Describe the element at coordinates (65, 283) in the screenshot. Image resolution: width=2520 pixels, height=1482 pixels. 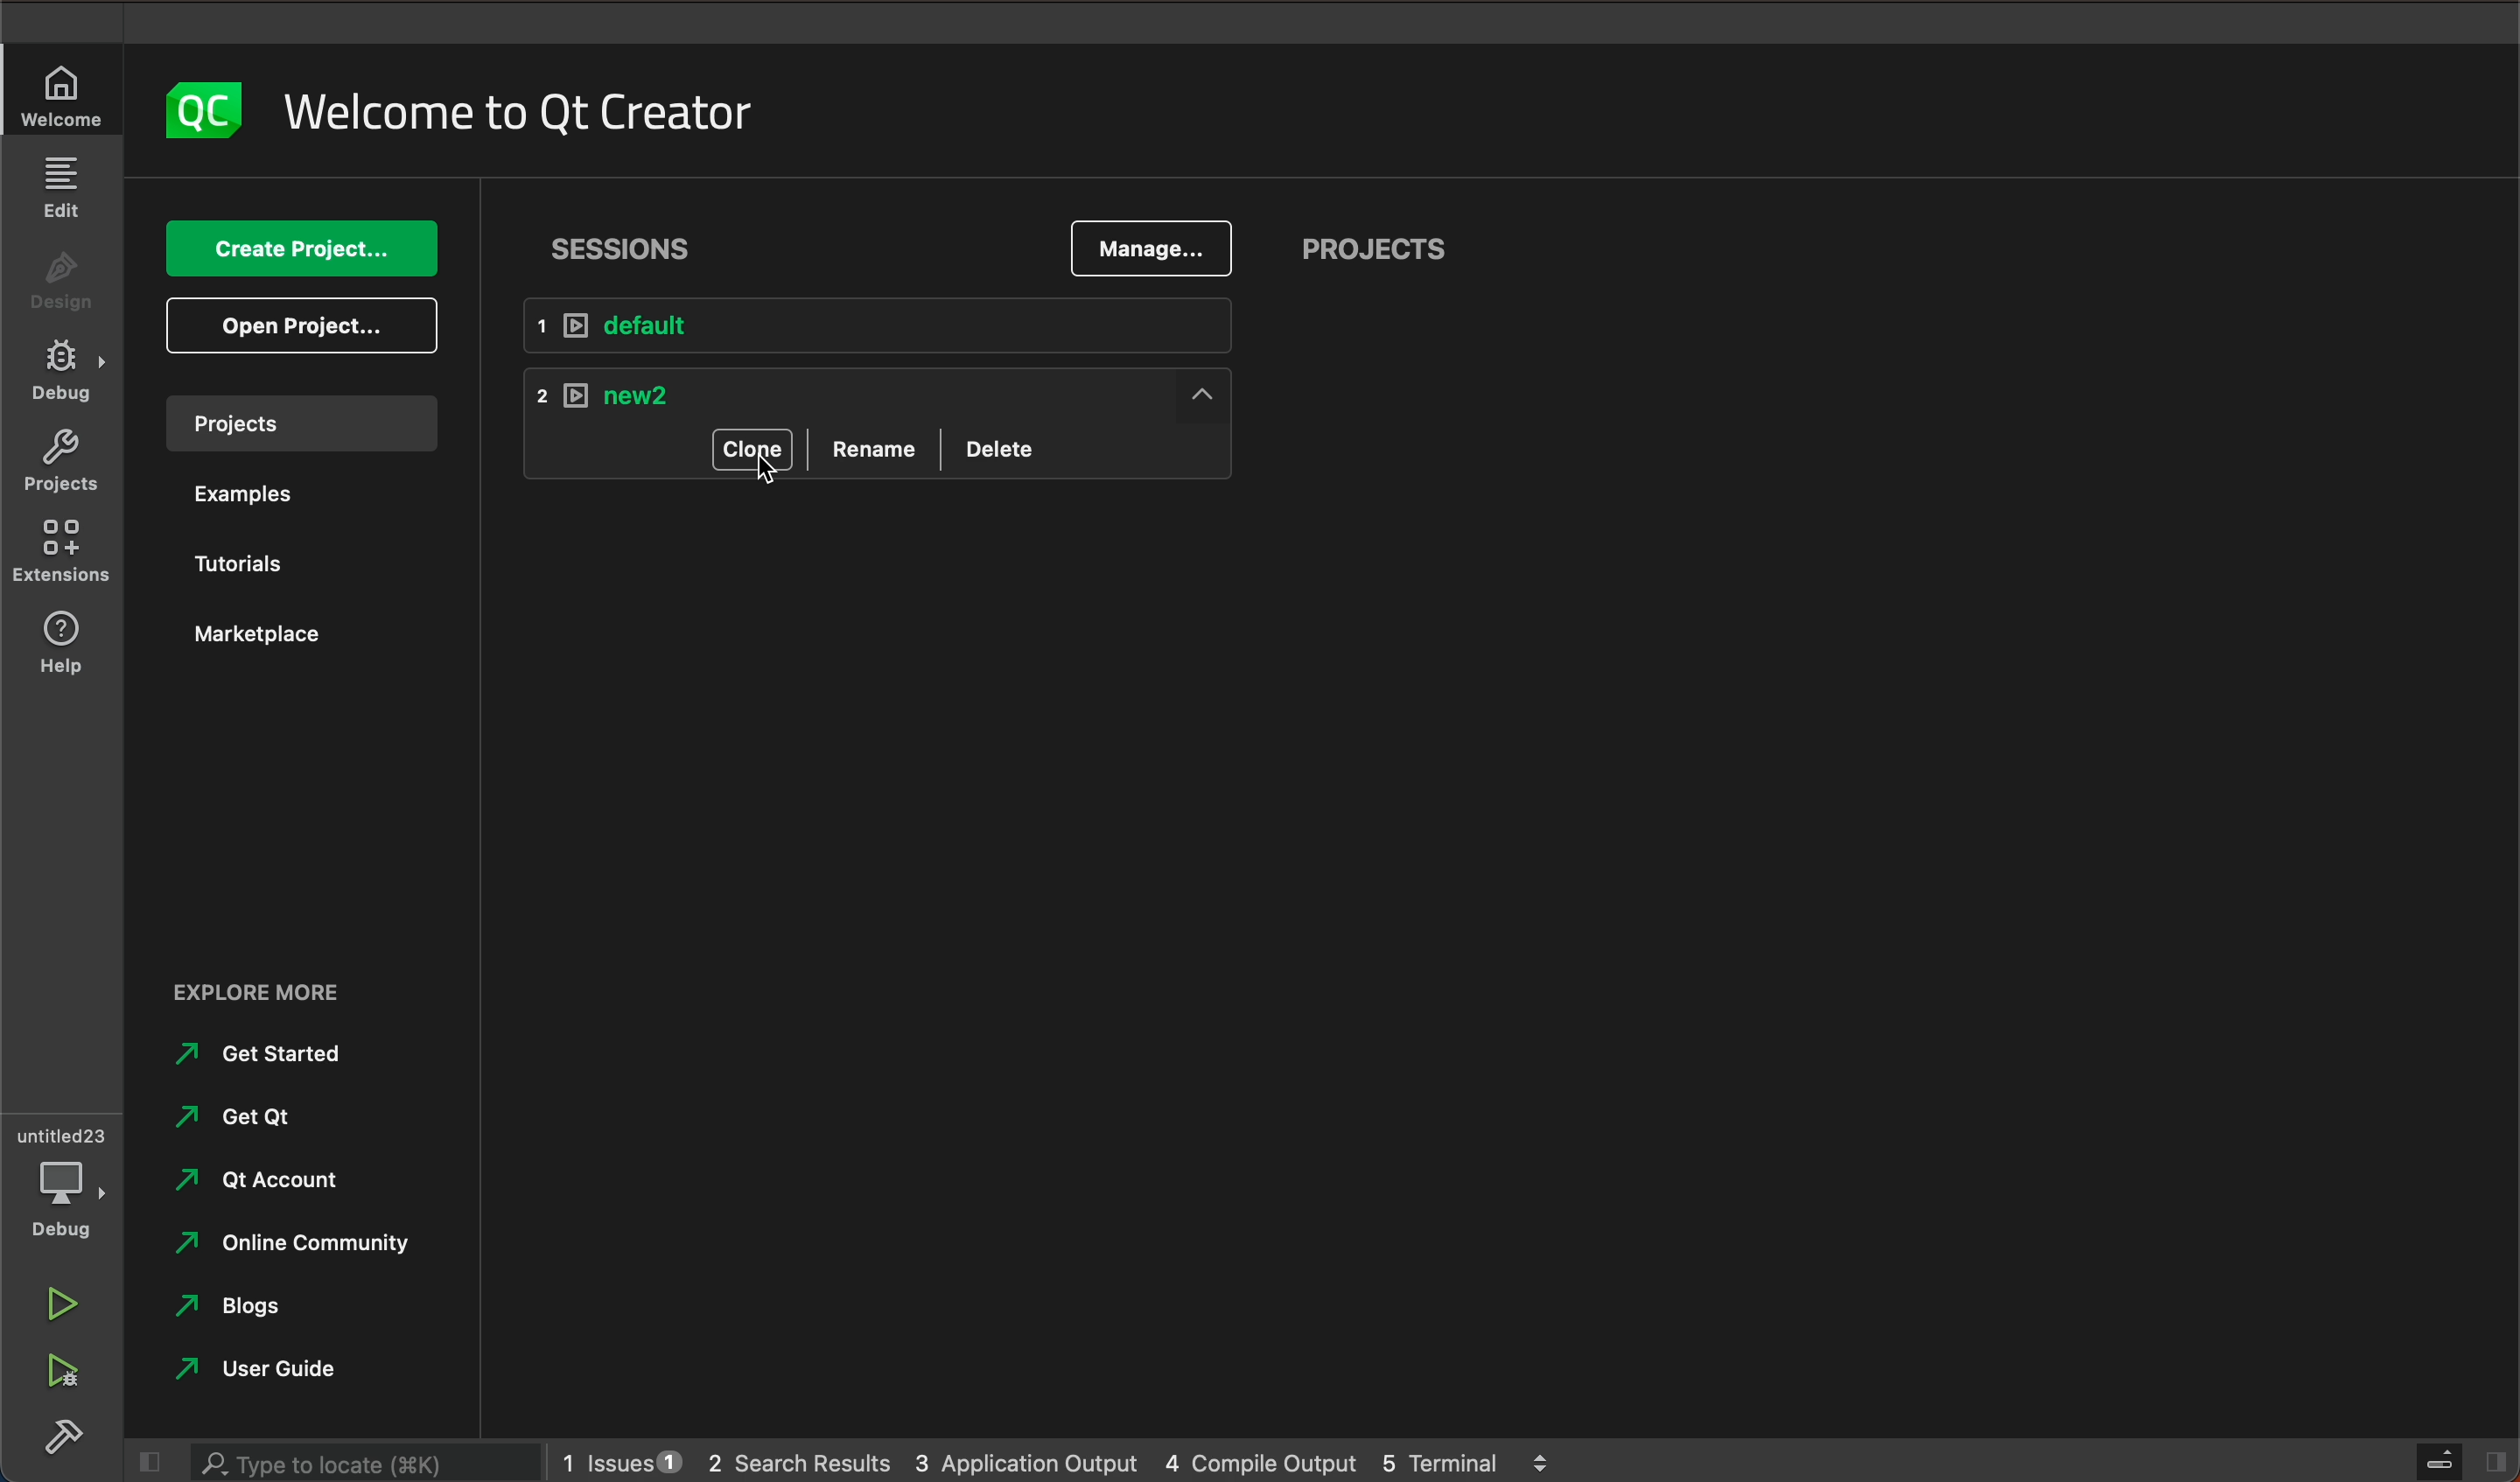
I see `design` at that location.